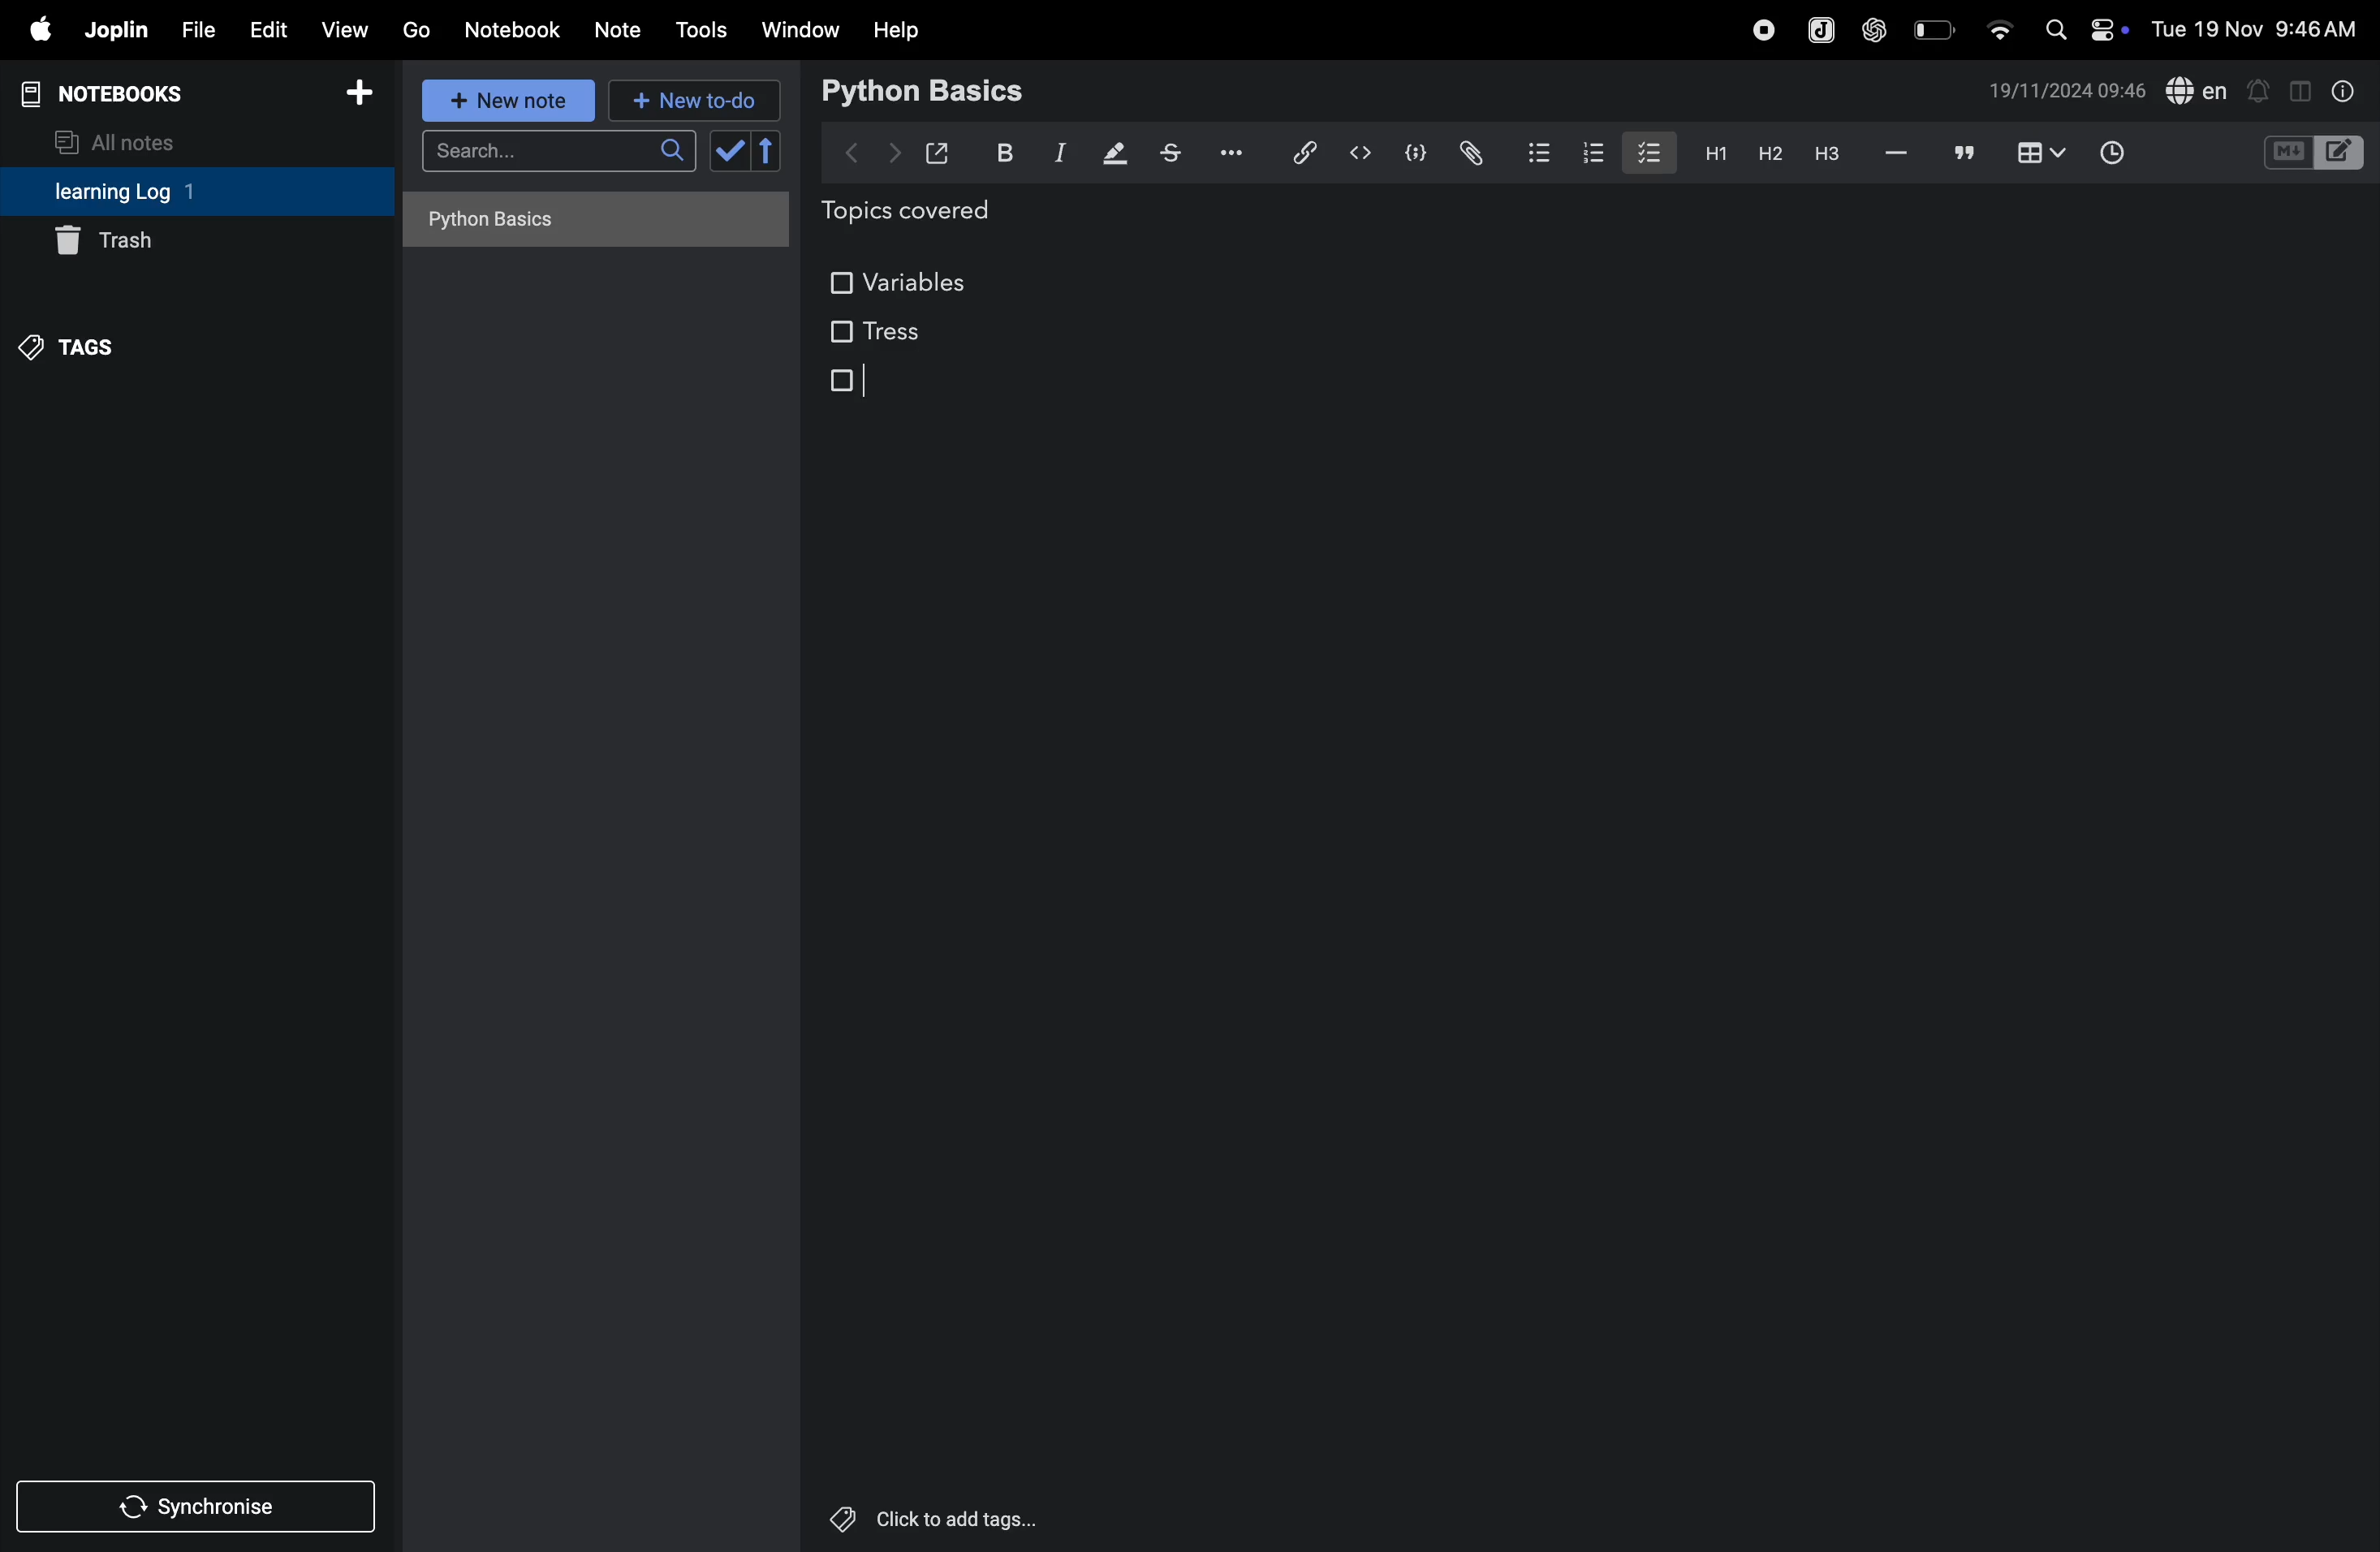  What do you see at coordinates (1769, 153) in the screenshot?
I see `heading 2` at bounding box center [1769, 153].